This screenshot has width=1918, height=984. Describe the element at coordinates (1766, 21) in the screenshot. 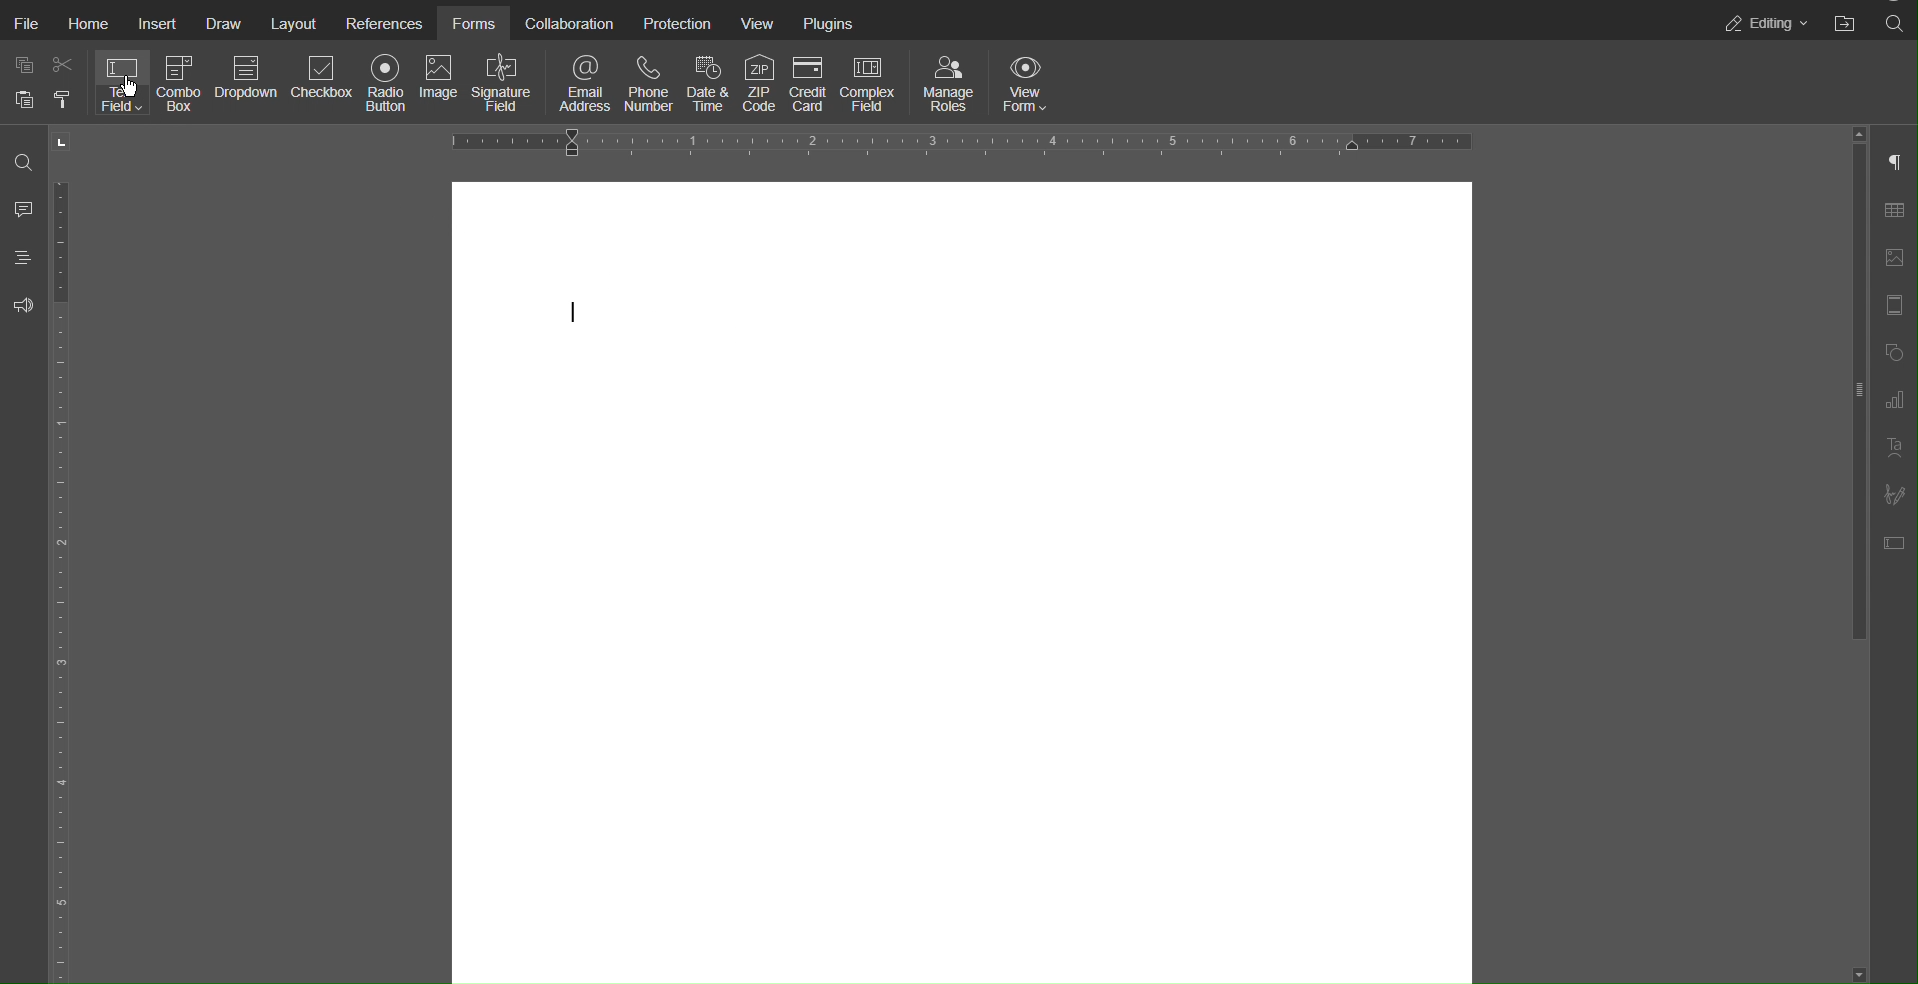

I see `Editing` at that location.